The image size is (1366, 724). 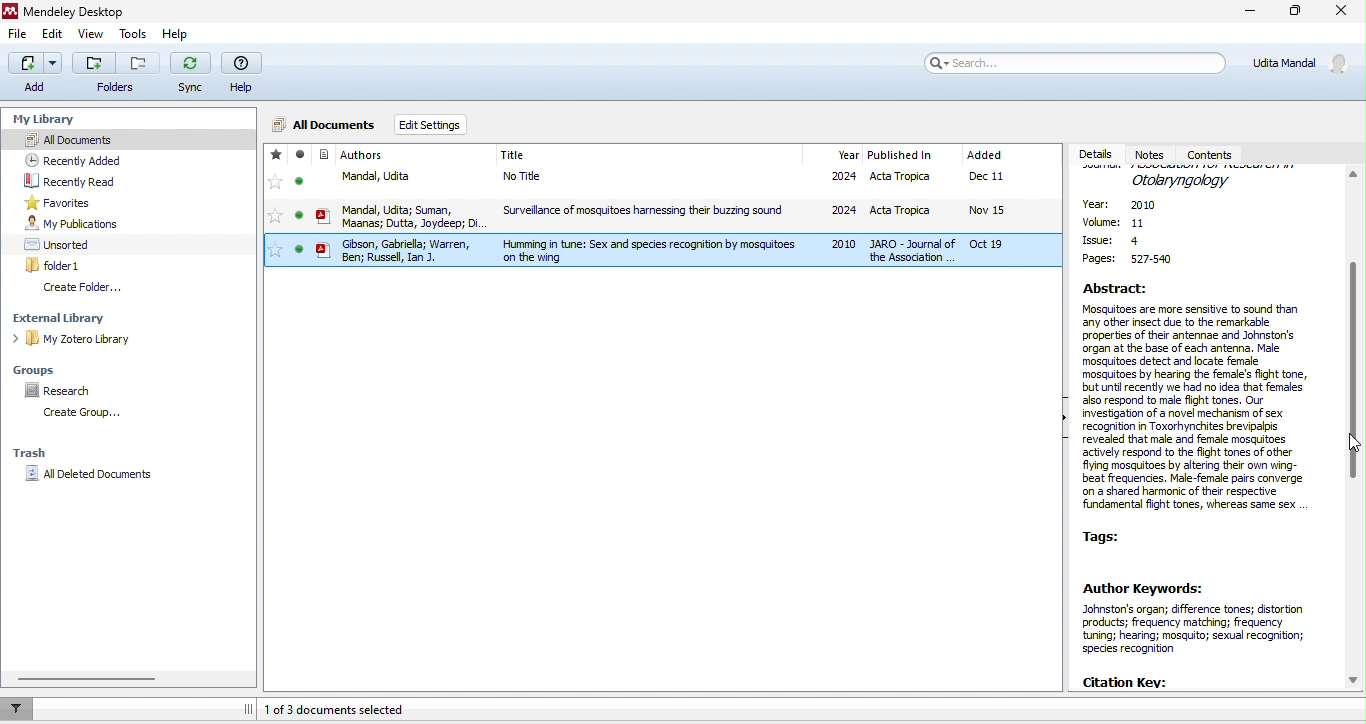 What do you see at coordinates (82, 13) in the screenshot?
I see `Mendeley Desktop` at bounding box center [82, 13].